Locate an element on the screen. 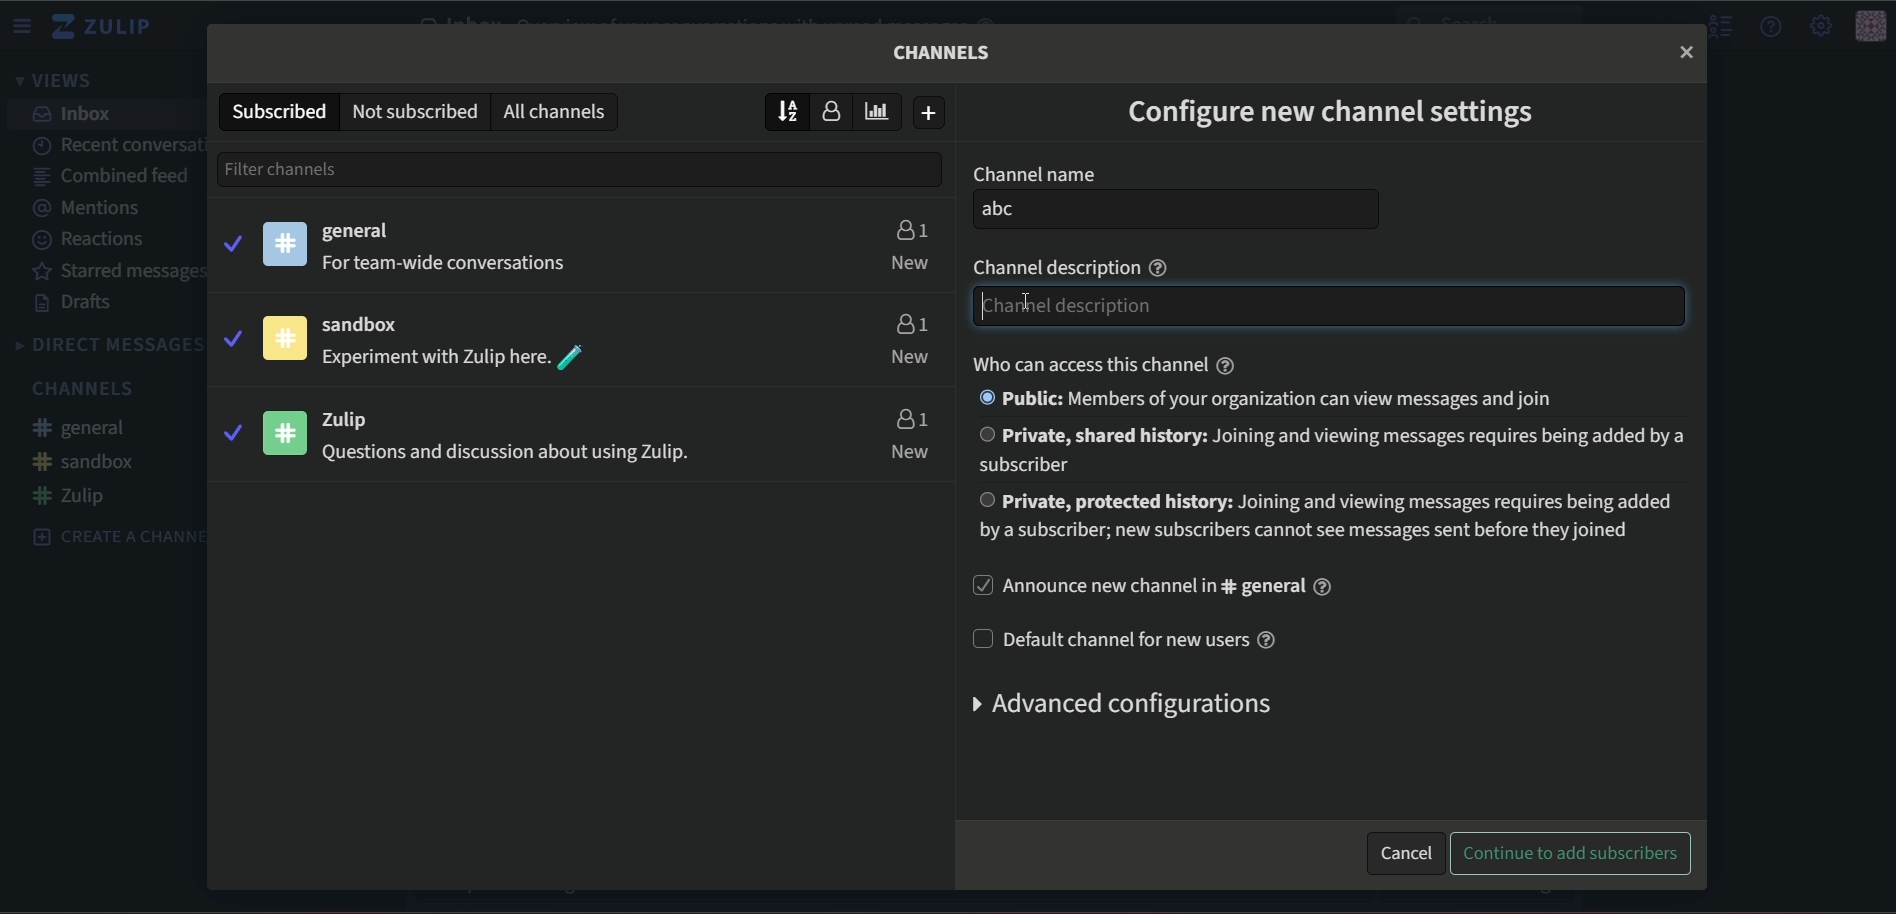  channel description is located at coordinates (1326, 307).